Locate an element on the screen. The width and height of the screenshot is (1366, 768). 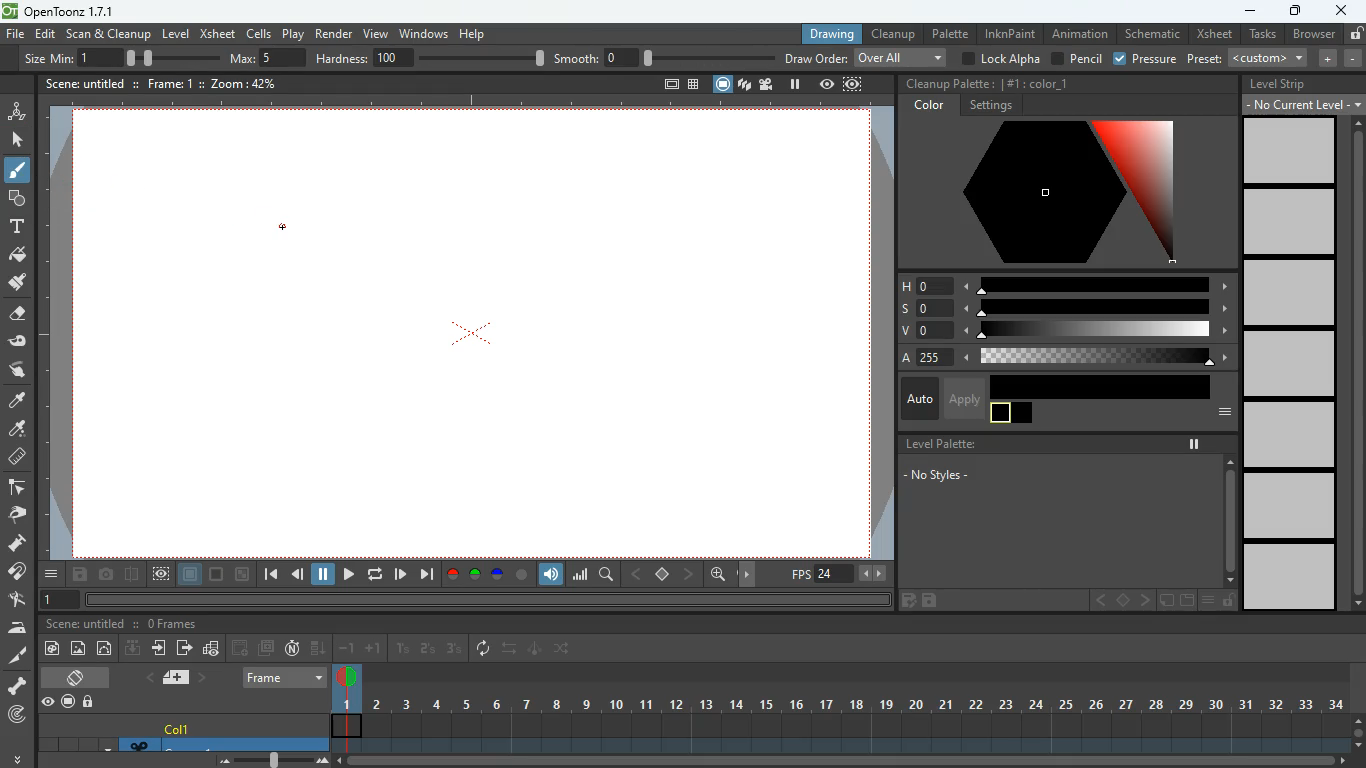
vertical scale is located at coordinates (55, 339).